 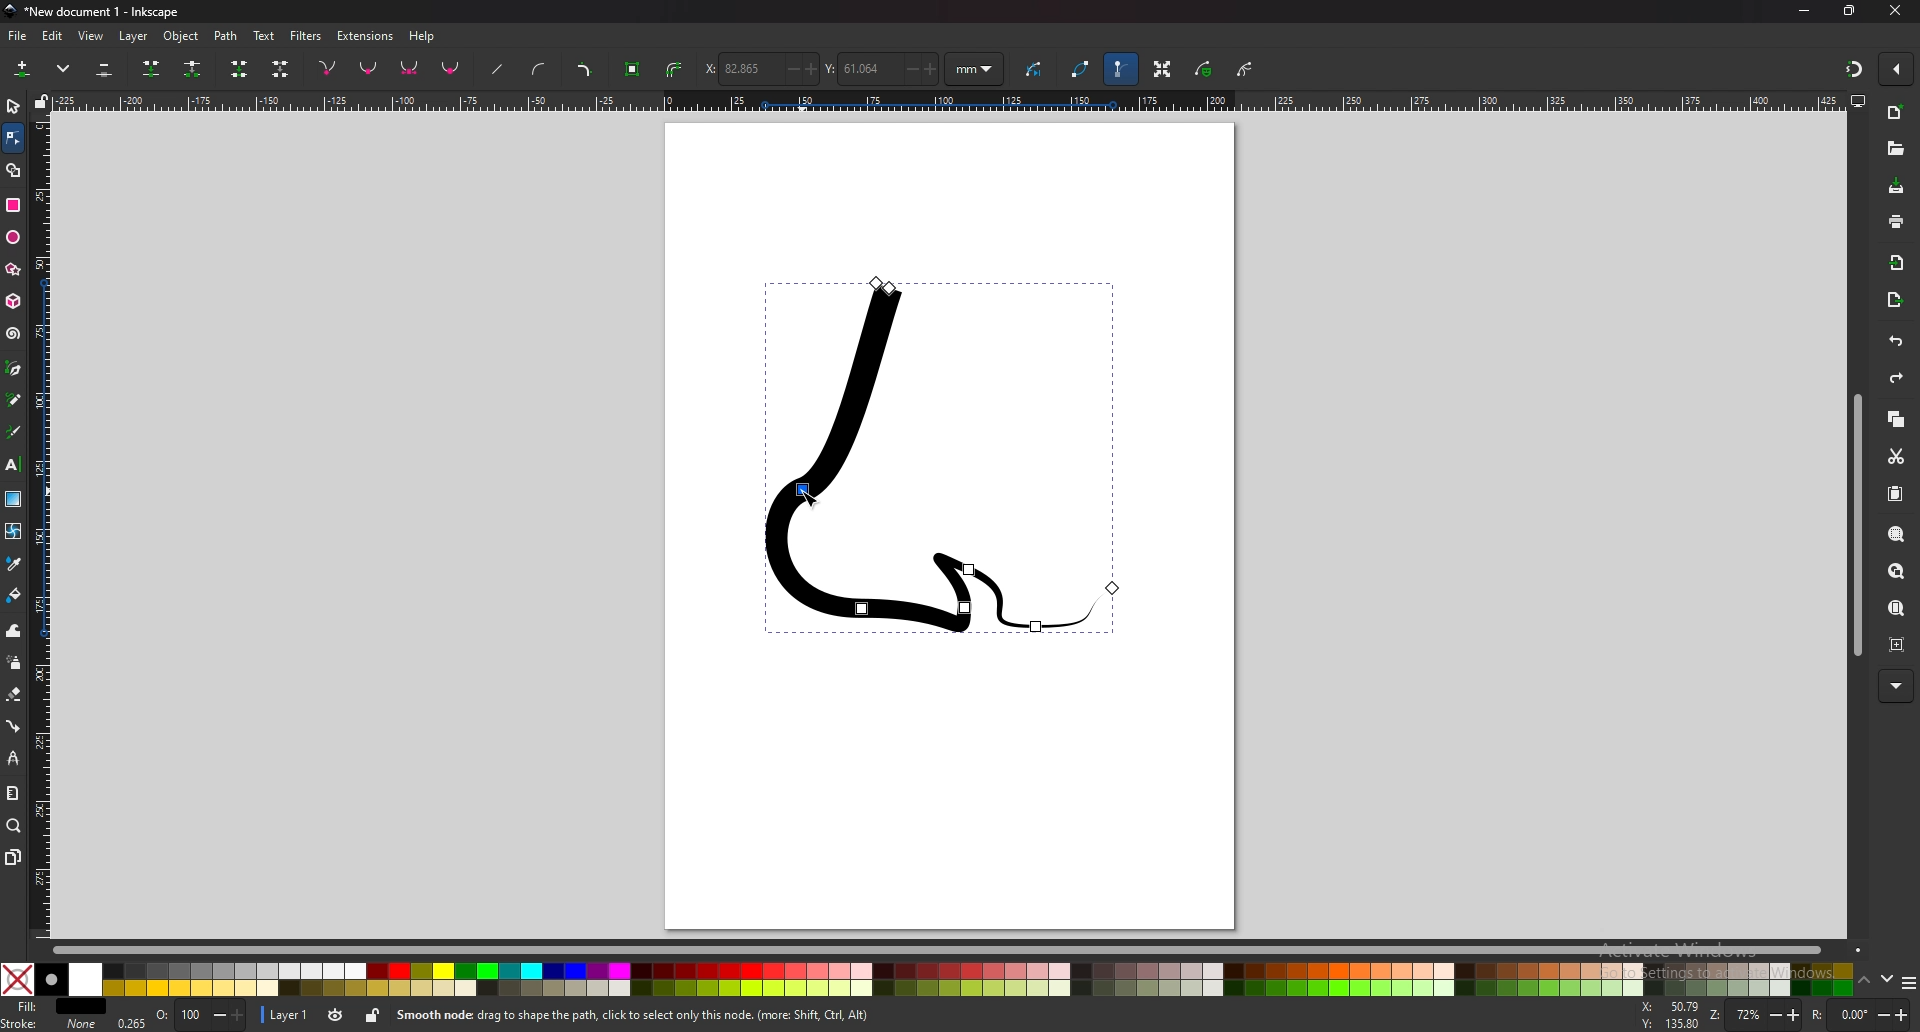 What do you see at coordinates (42, 101) in the screenshot?
I see `toggle lock guide` at bounding box center [42, 101].